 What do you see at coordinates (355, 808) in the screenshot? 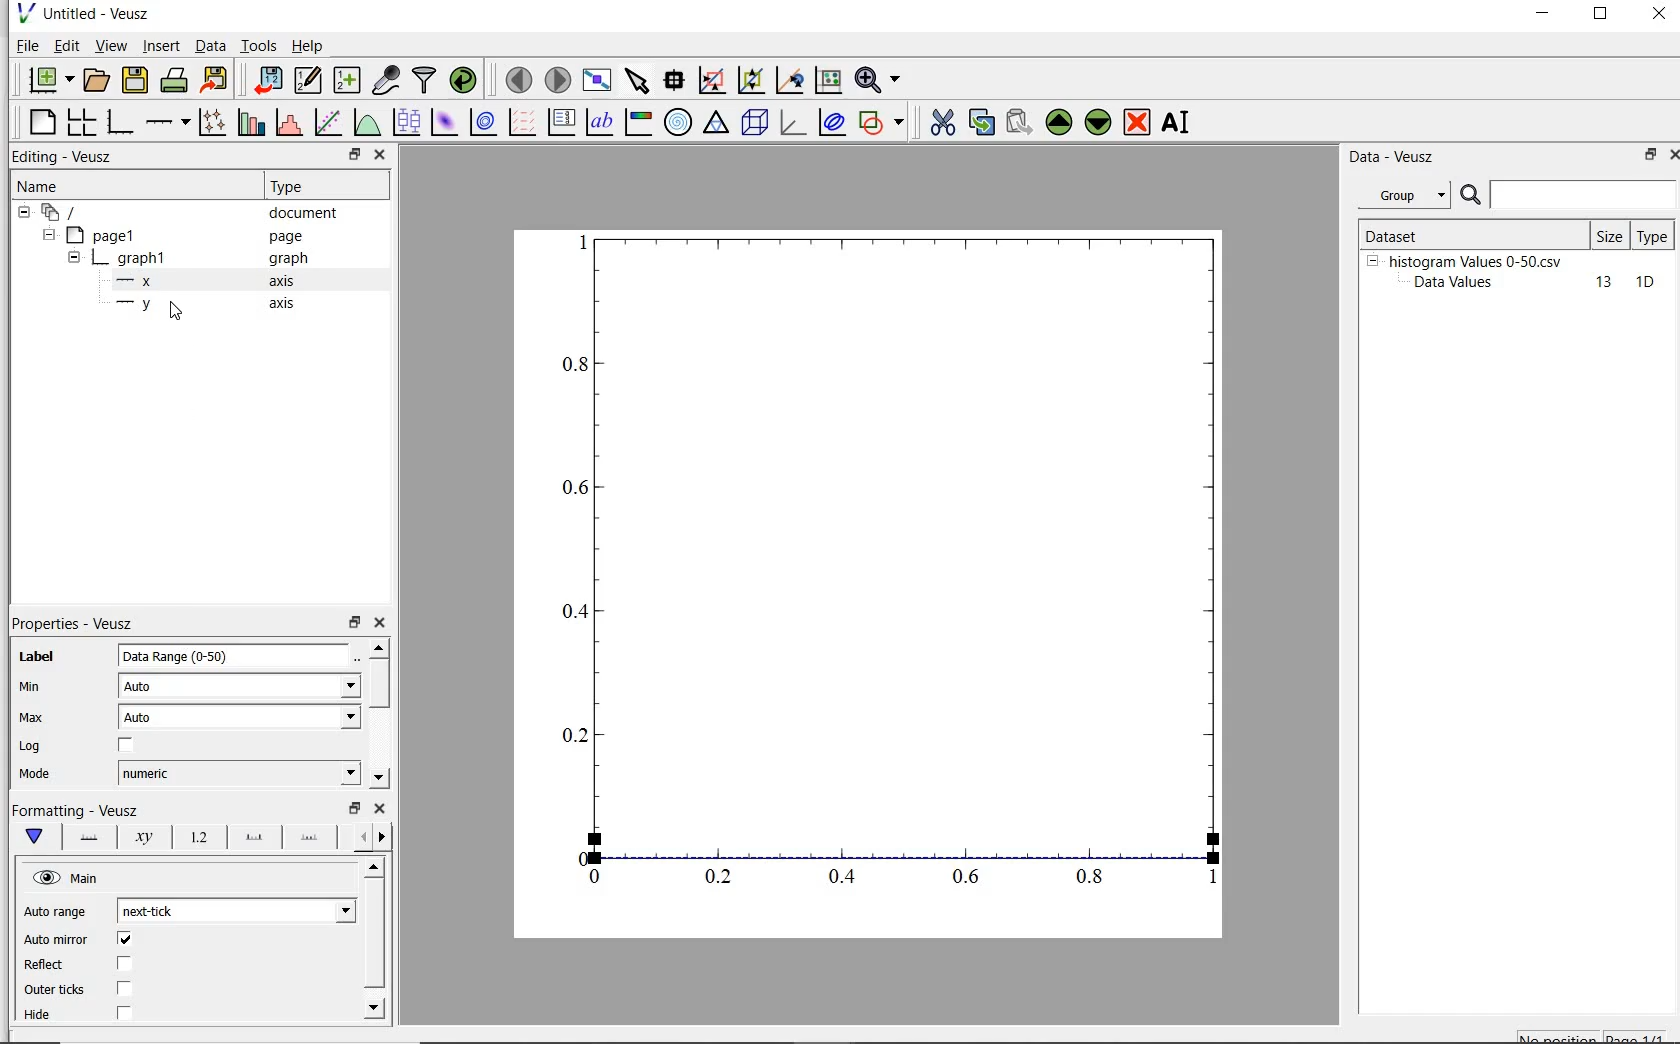
I see `restore down` at bounding box center [355, 808].